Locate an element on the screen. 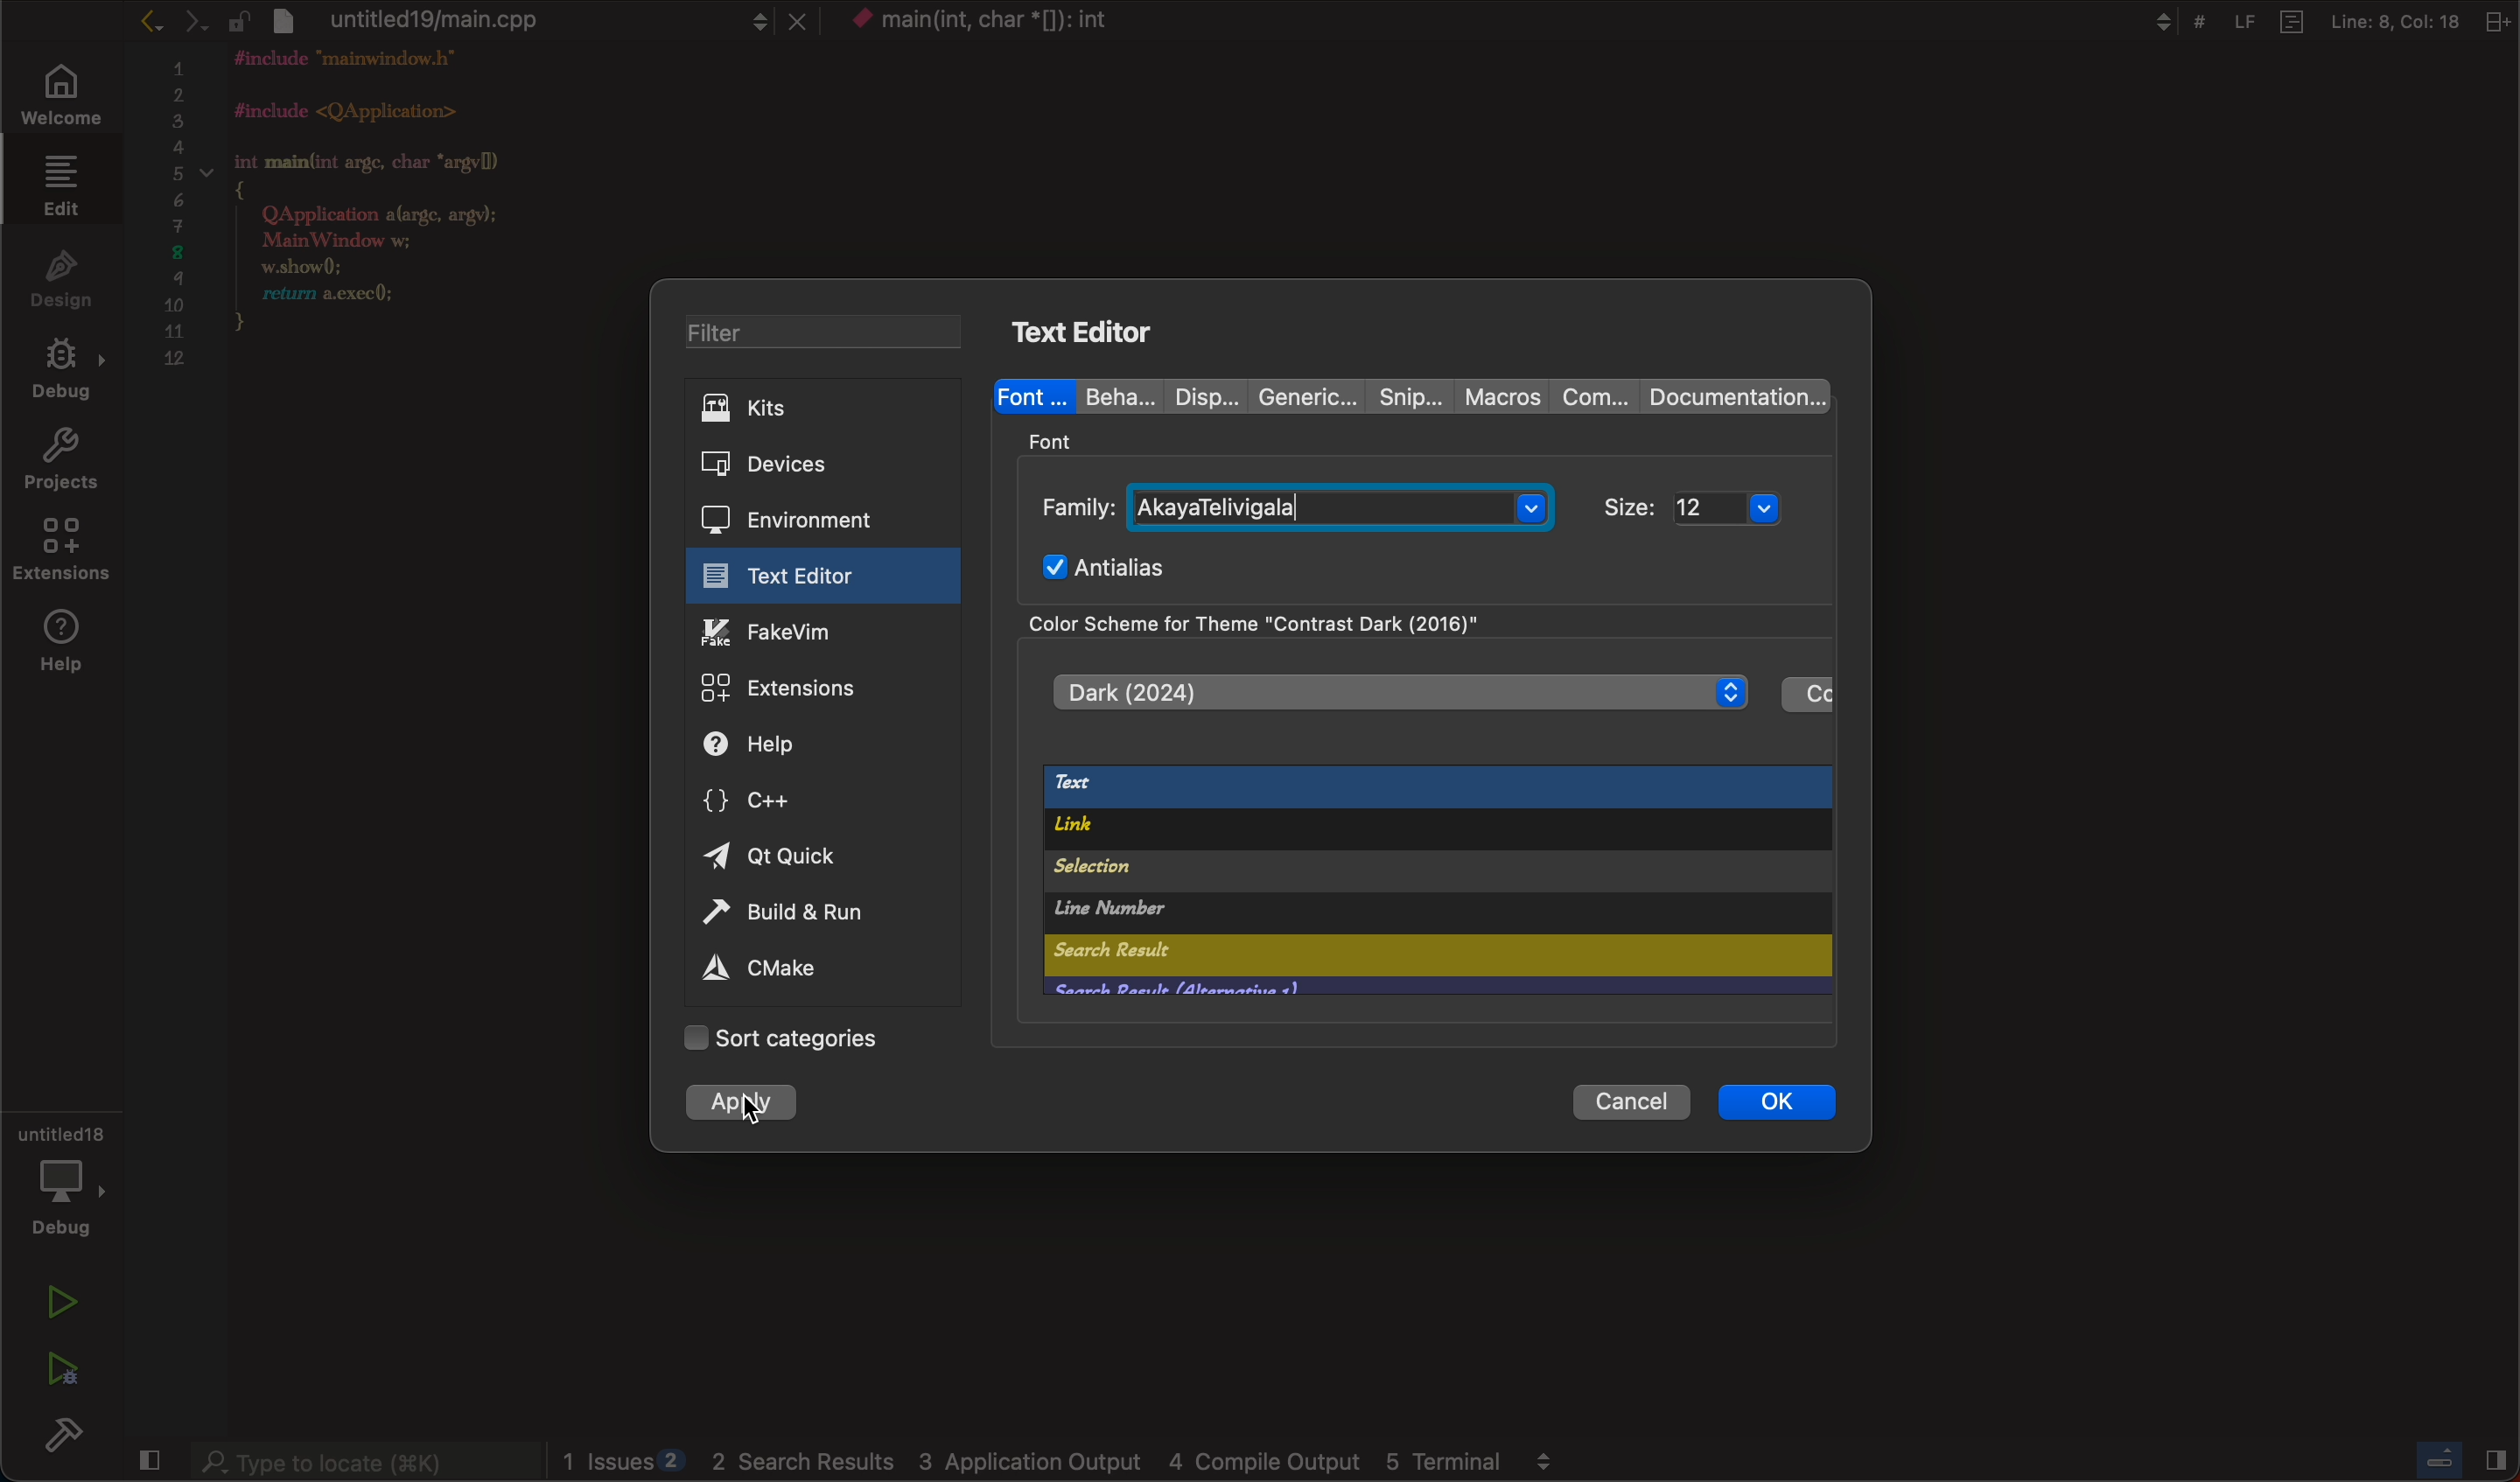 The height and width of the screenshot is (1482, 2520). welcome is located at coordinates (65, 98).